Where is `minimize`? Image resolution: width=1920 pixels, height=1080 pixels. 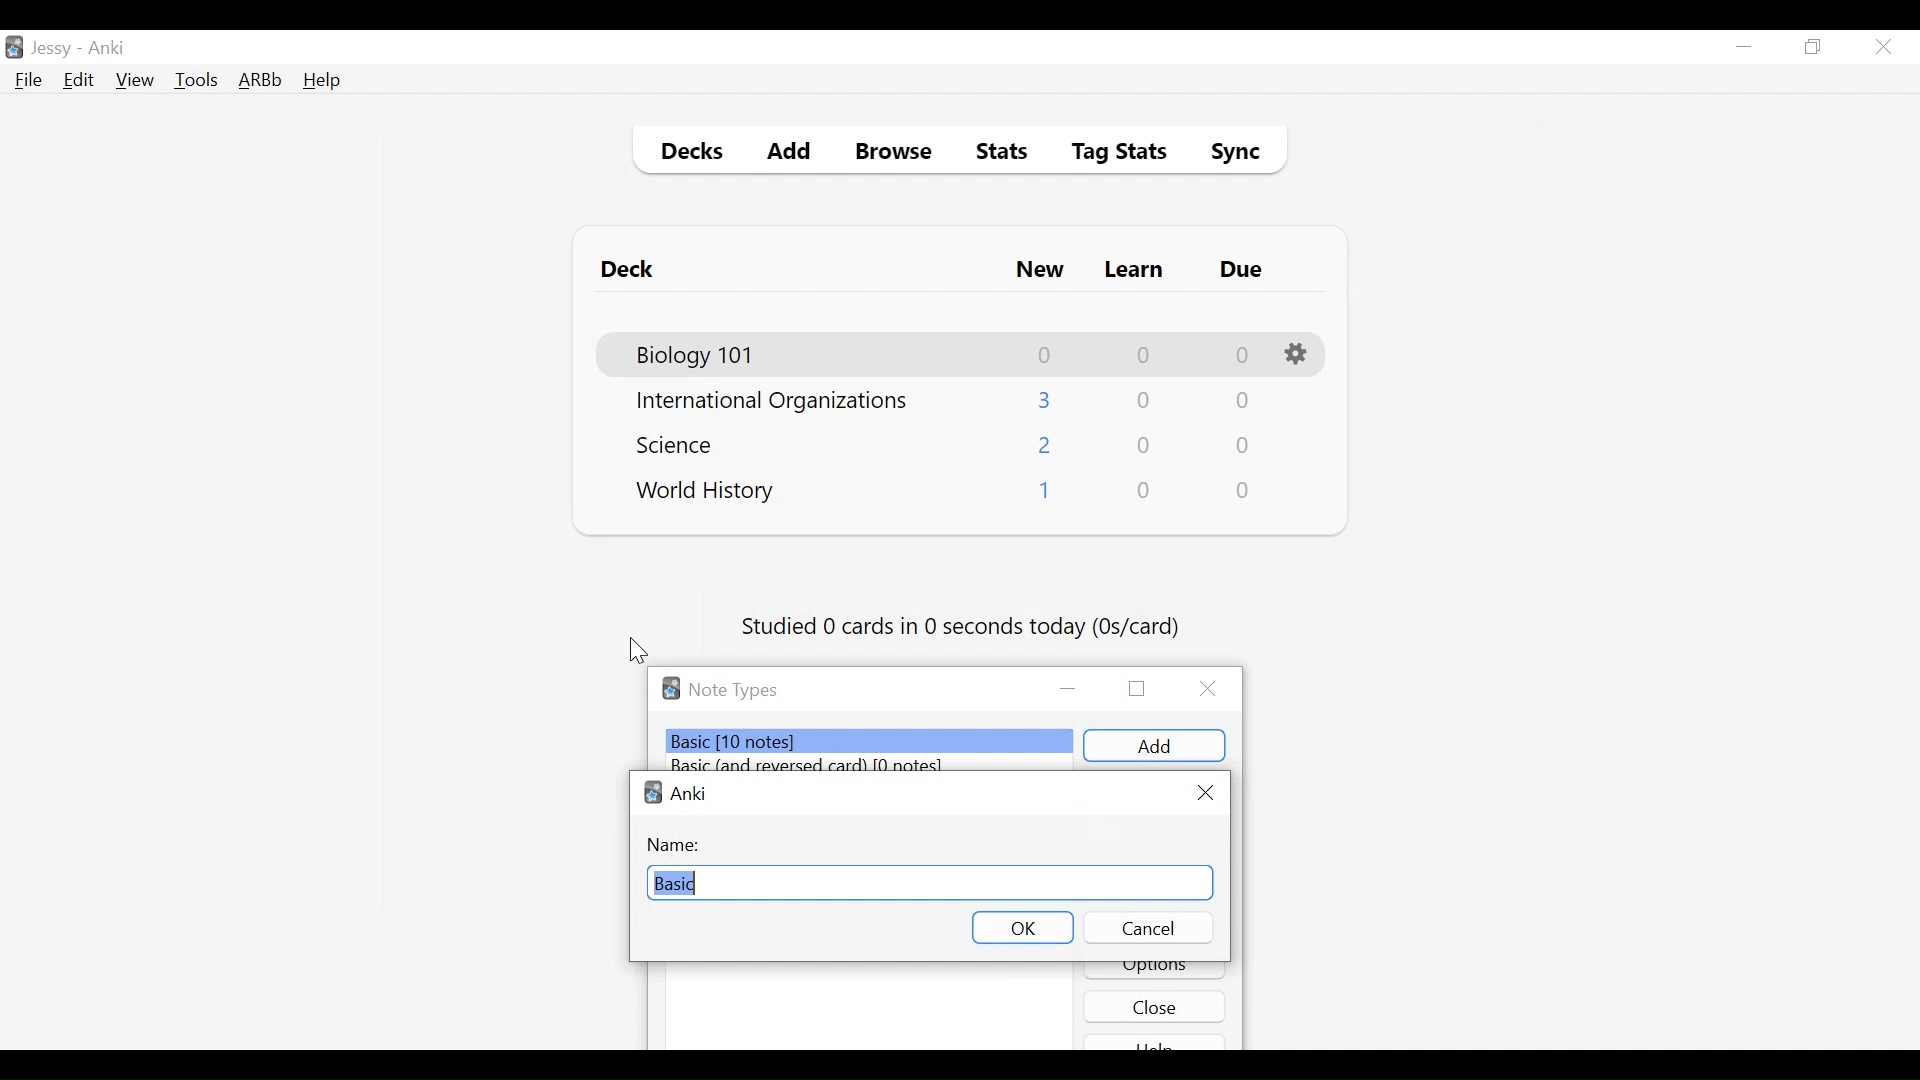
minimize is located at coordinates (1743, 48).